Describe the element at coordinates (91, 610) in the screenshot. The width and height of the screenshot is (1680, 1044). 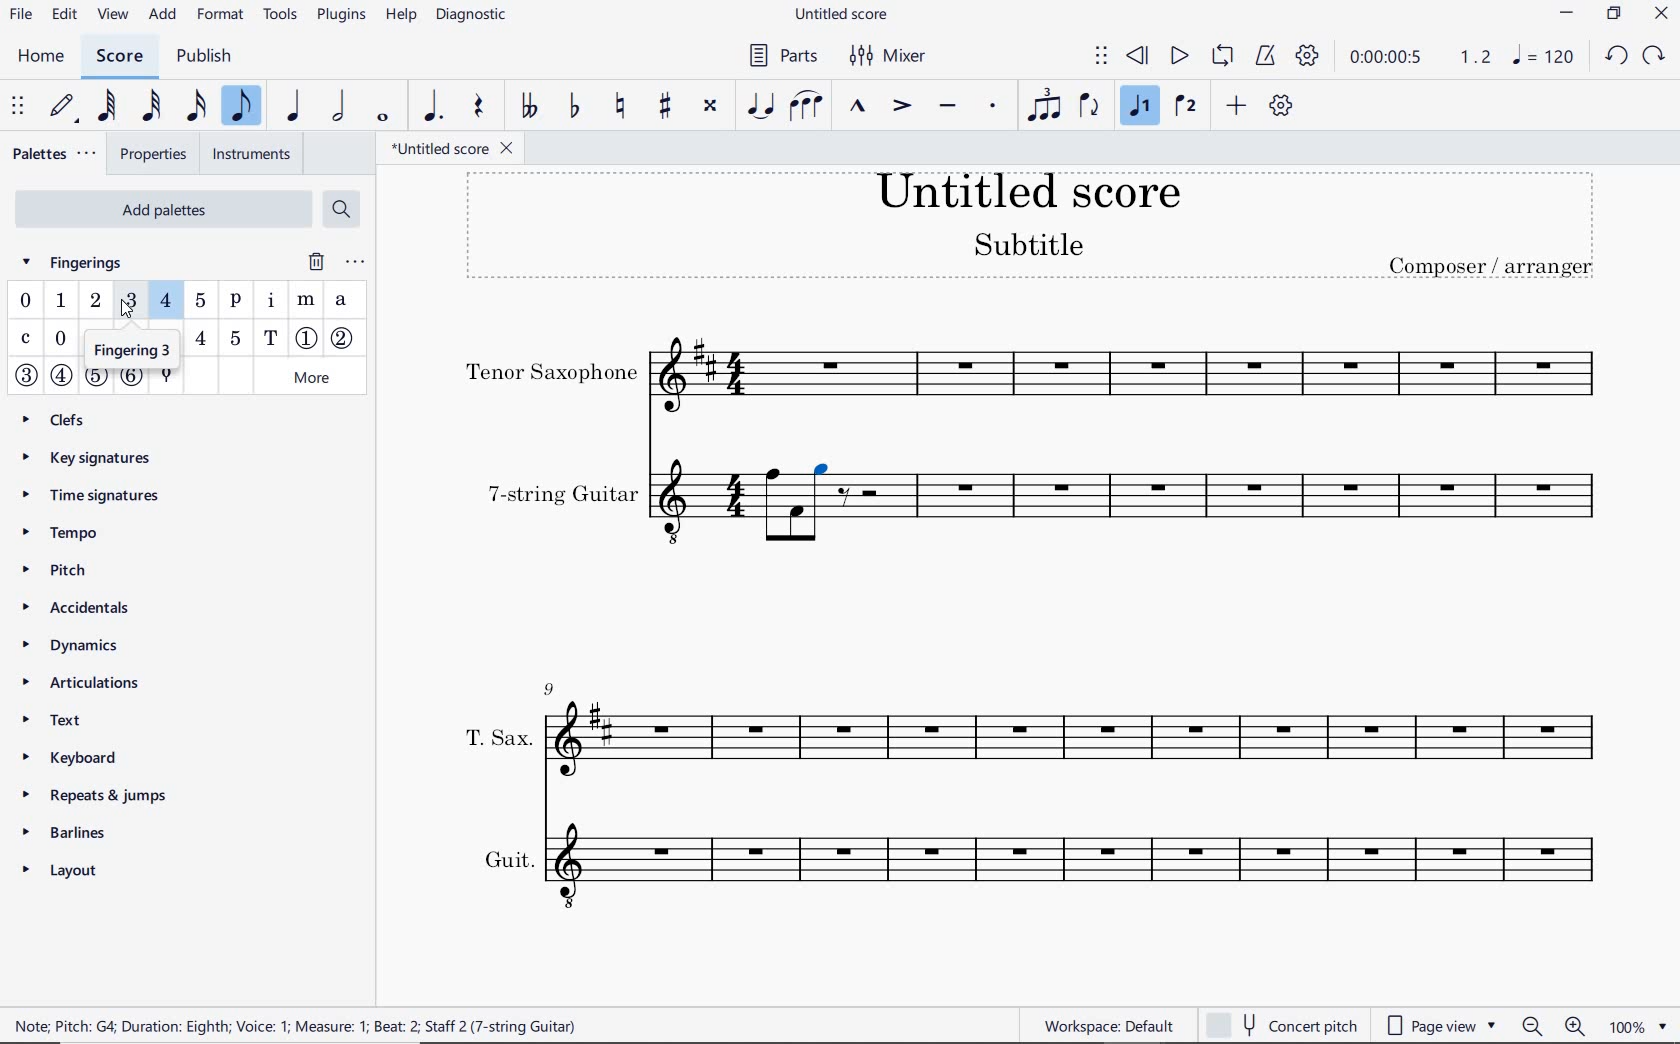
I see `ACCIDENTALS` at that location.